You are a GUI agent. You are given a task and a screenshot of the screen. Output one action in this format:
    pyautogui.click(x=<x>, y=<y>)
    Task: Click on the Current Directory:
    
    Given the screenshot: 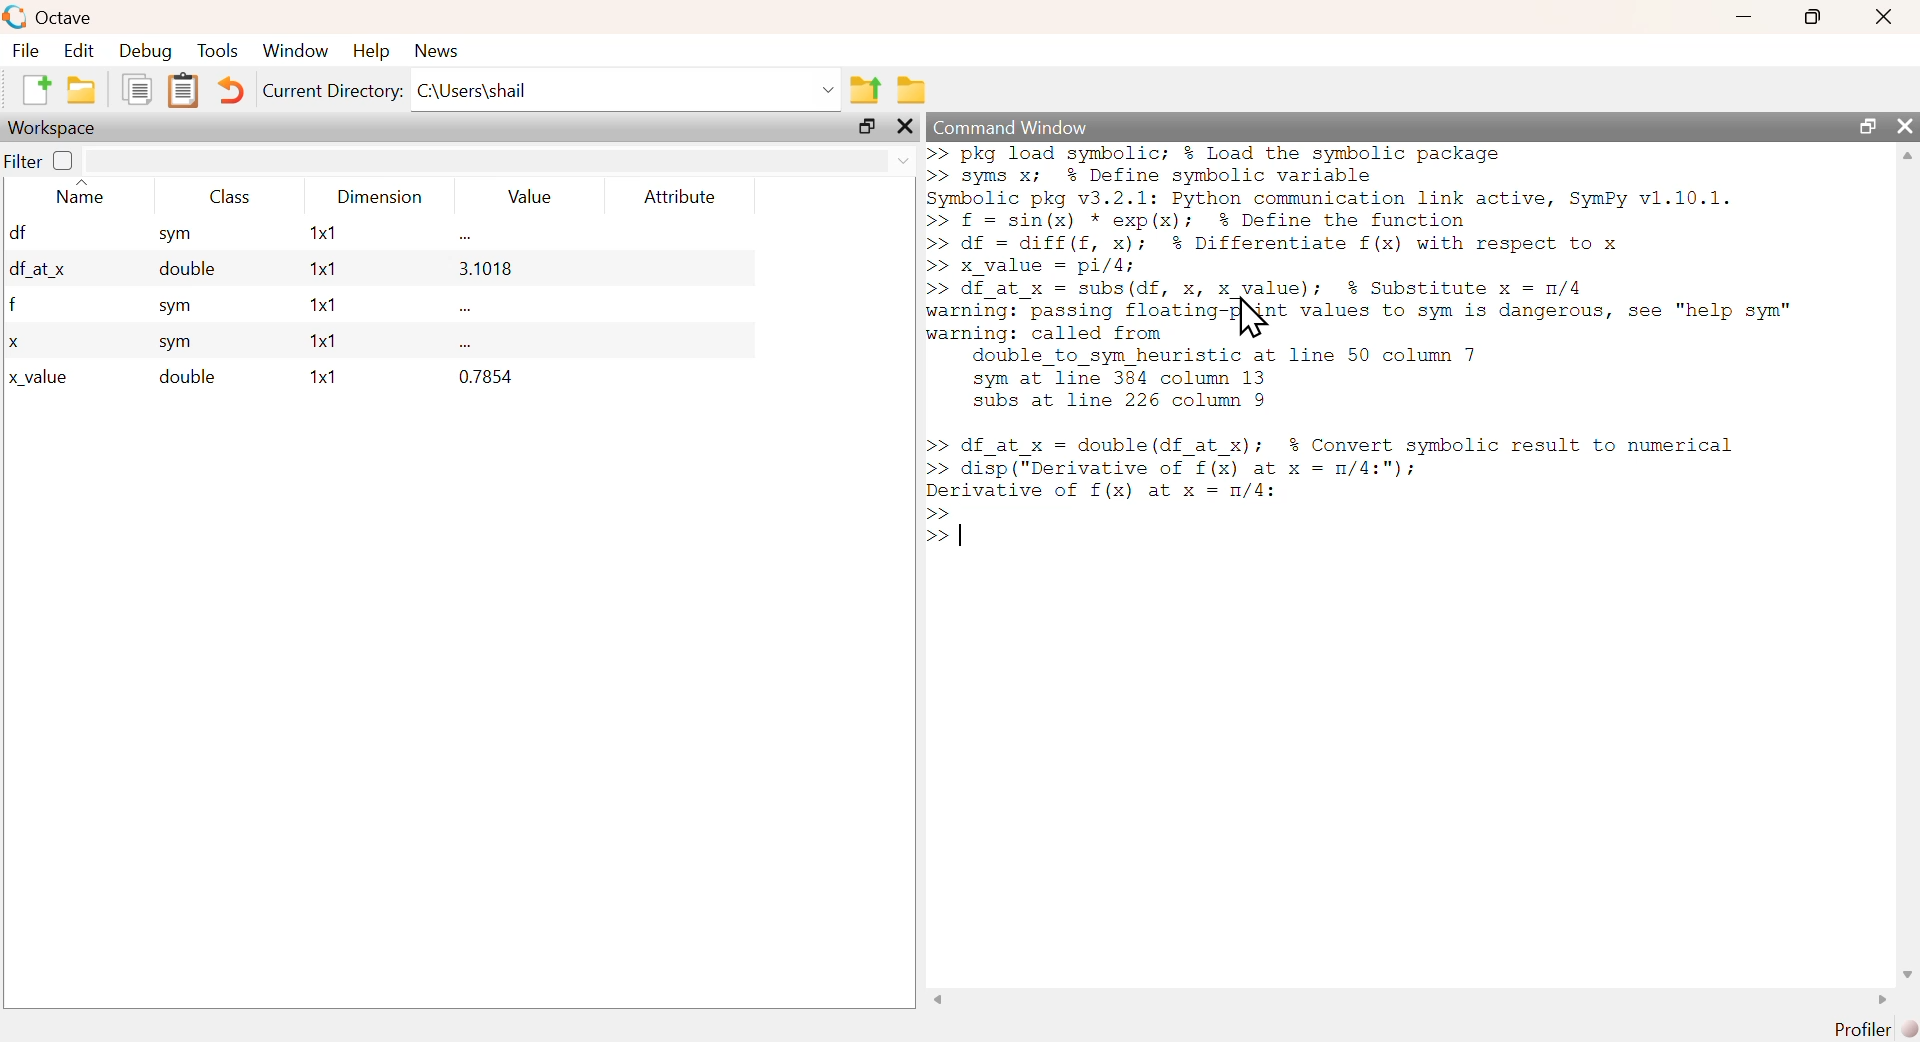 What is the action you would take?
    pyautogui.click(x=332, y=90)
    